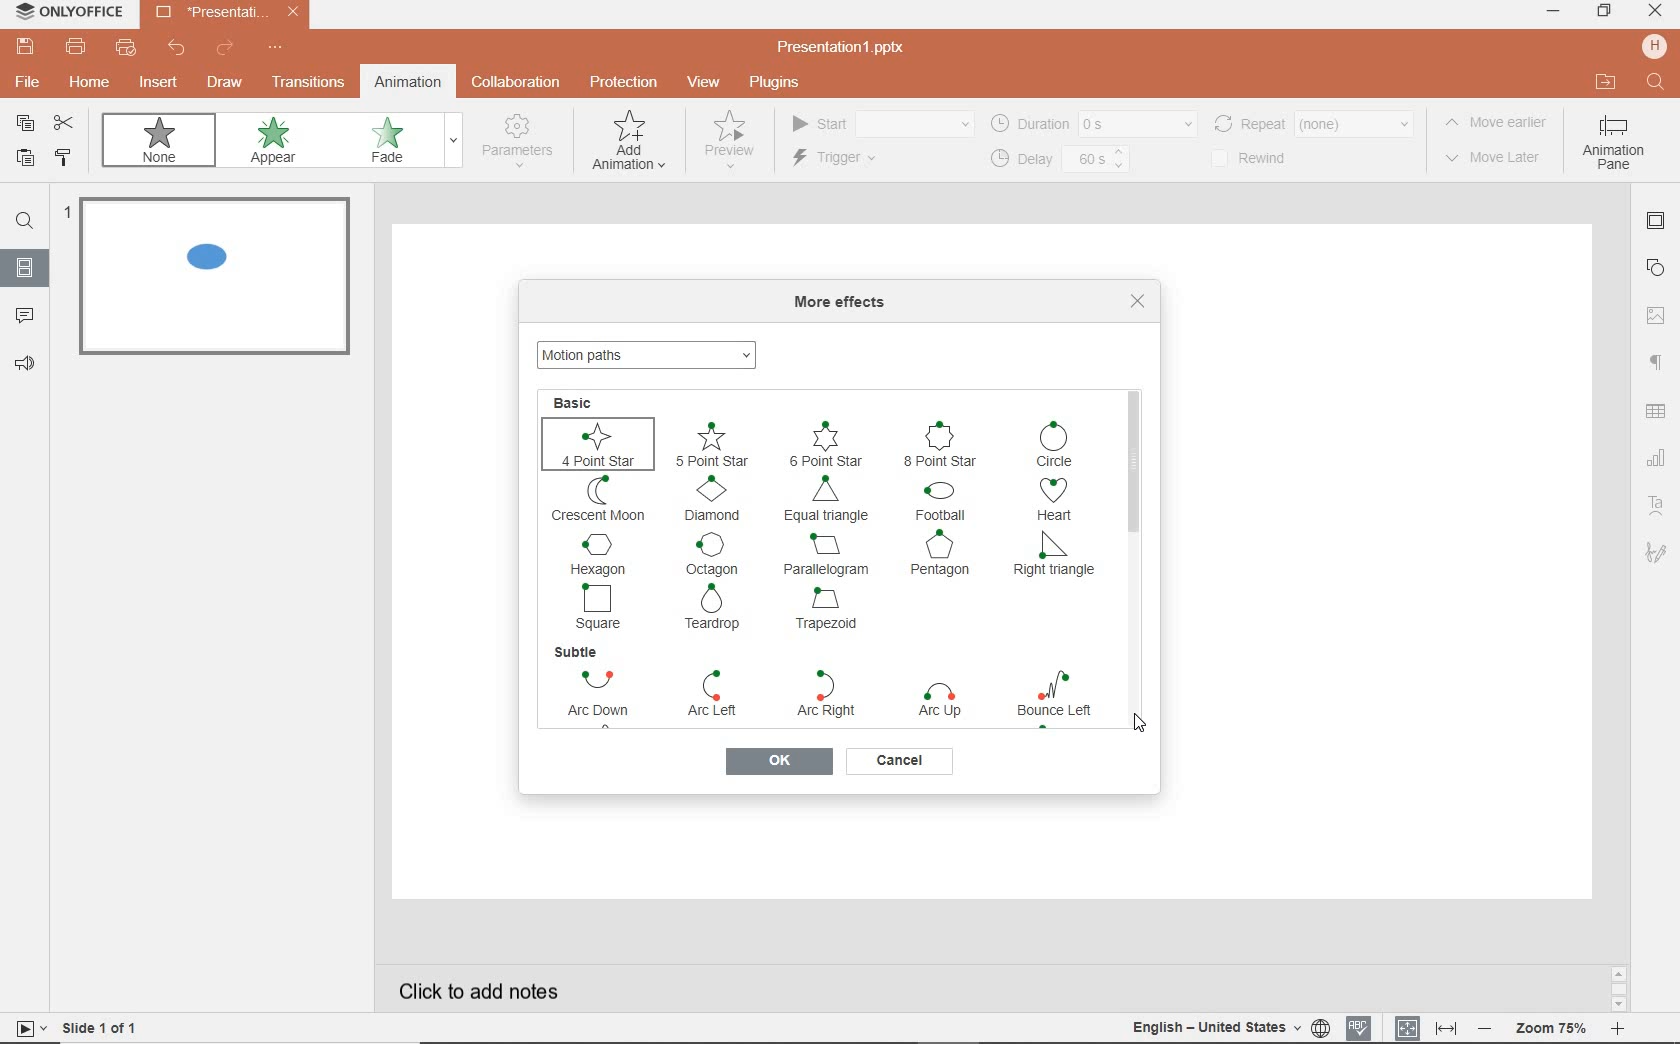 This screenshot has width=1680, height=1044. Describe the element at coordinates (1499, 159) in the screenshot. I see `move later` at that location.